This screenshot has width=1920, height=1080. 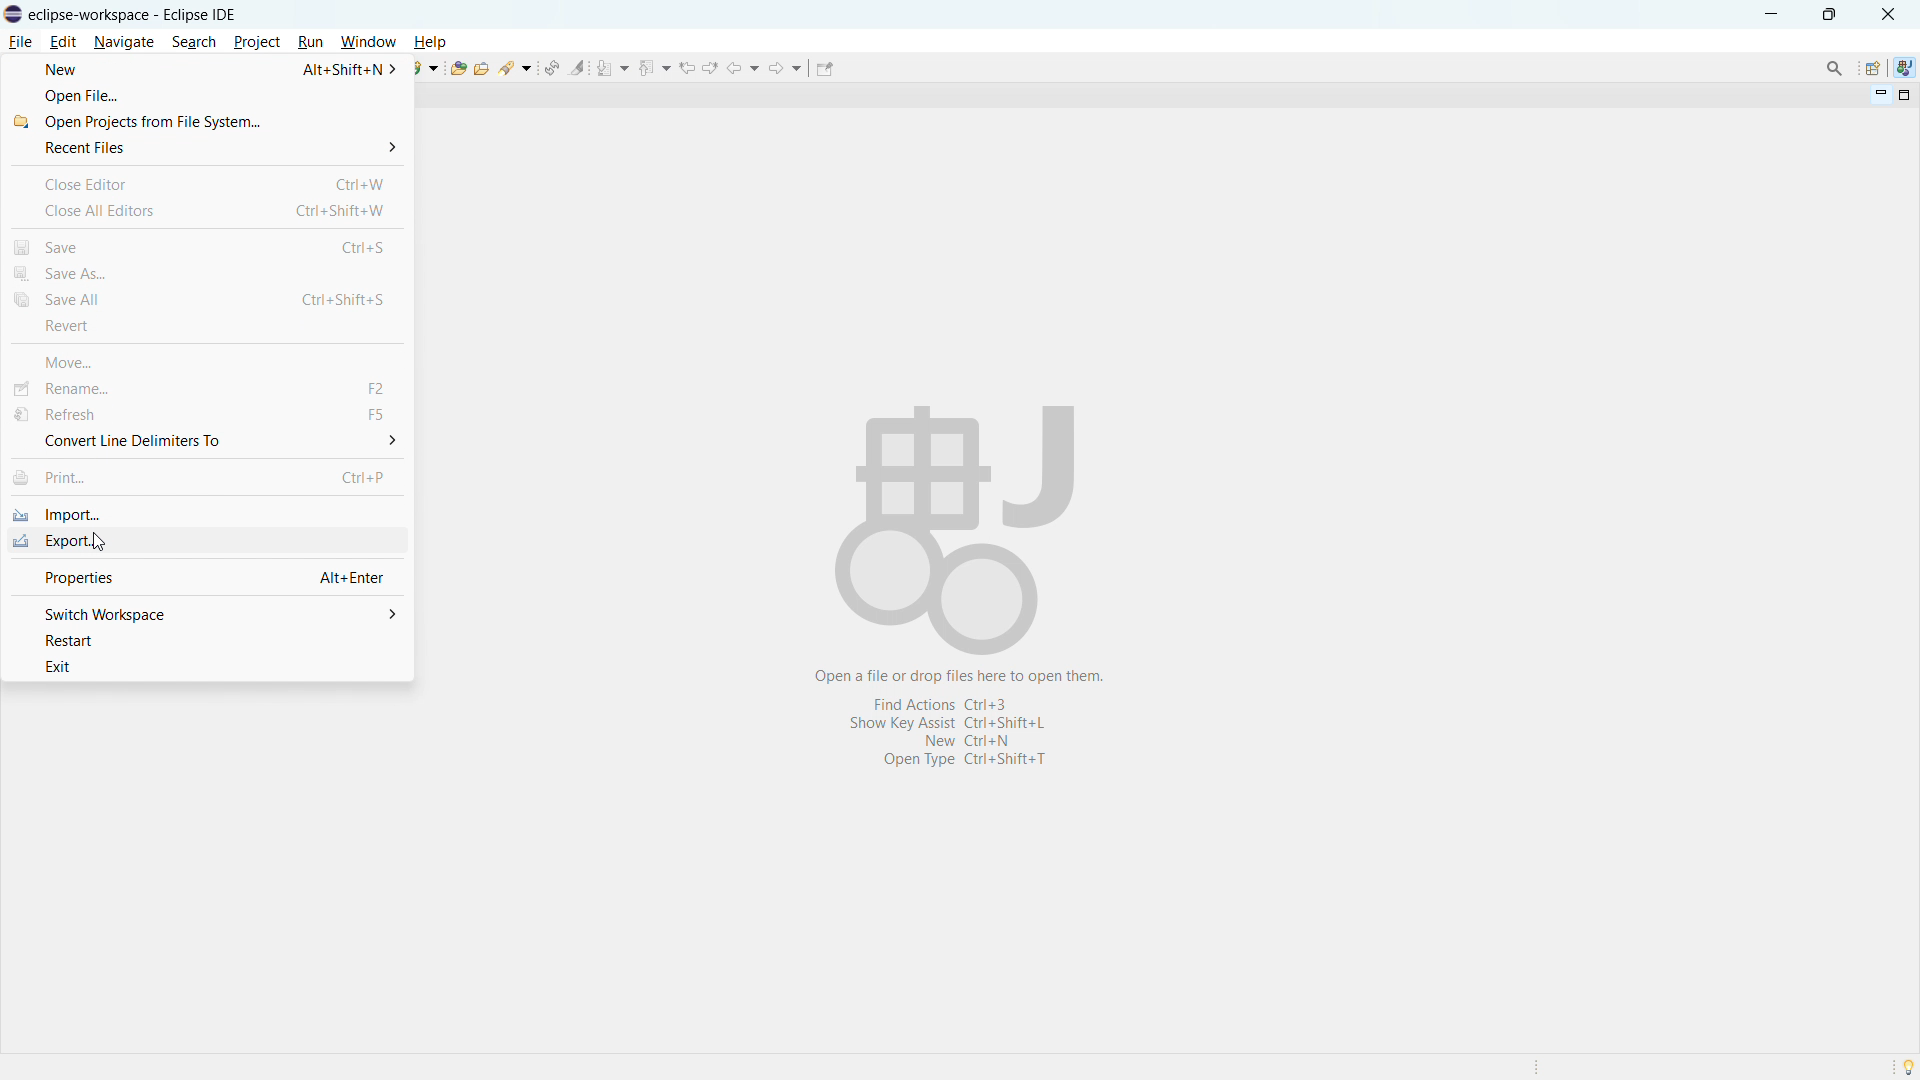 What do you see at coordinates (310, 42) in the screenshot?
I see `run` at bounding box center [310, 42].